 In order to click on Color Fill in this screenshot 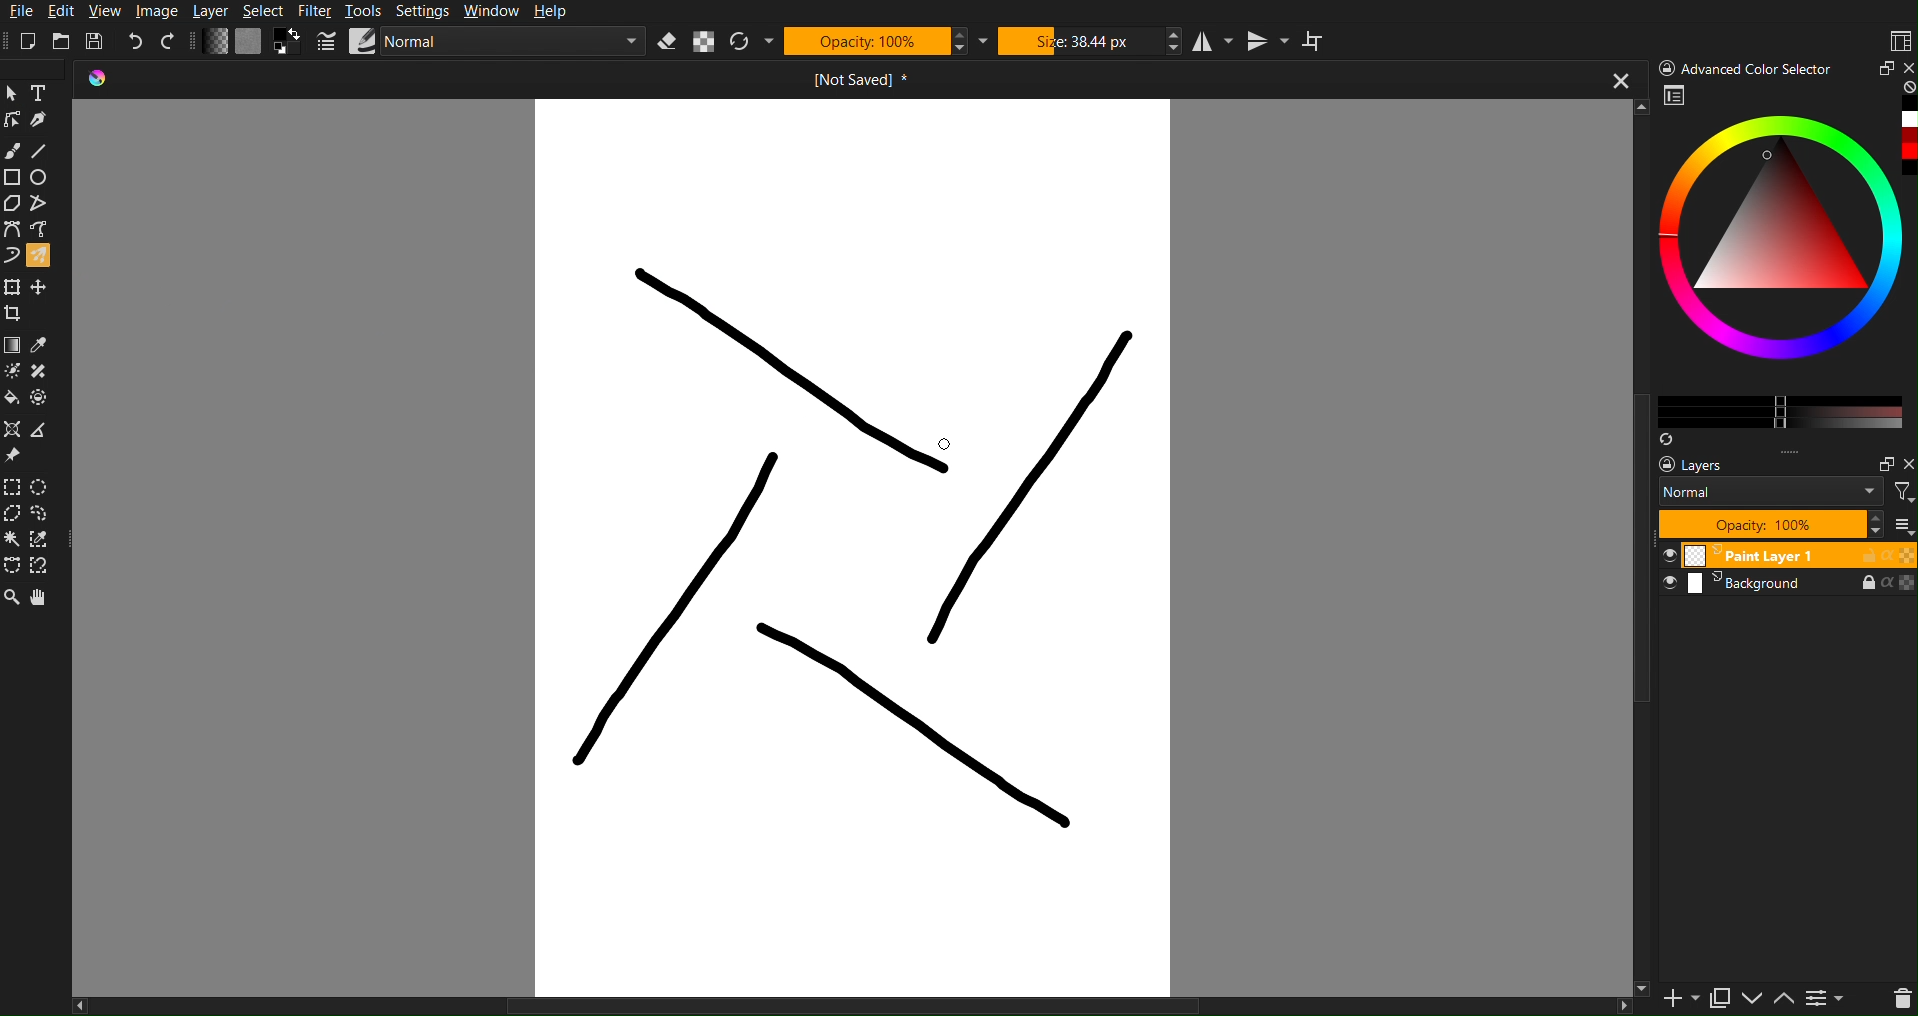, I will do `click(14, 402)`.